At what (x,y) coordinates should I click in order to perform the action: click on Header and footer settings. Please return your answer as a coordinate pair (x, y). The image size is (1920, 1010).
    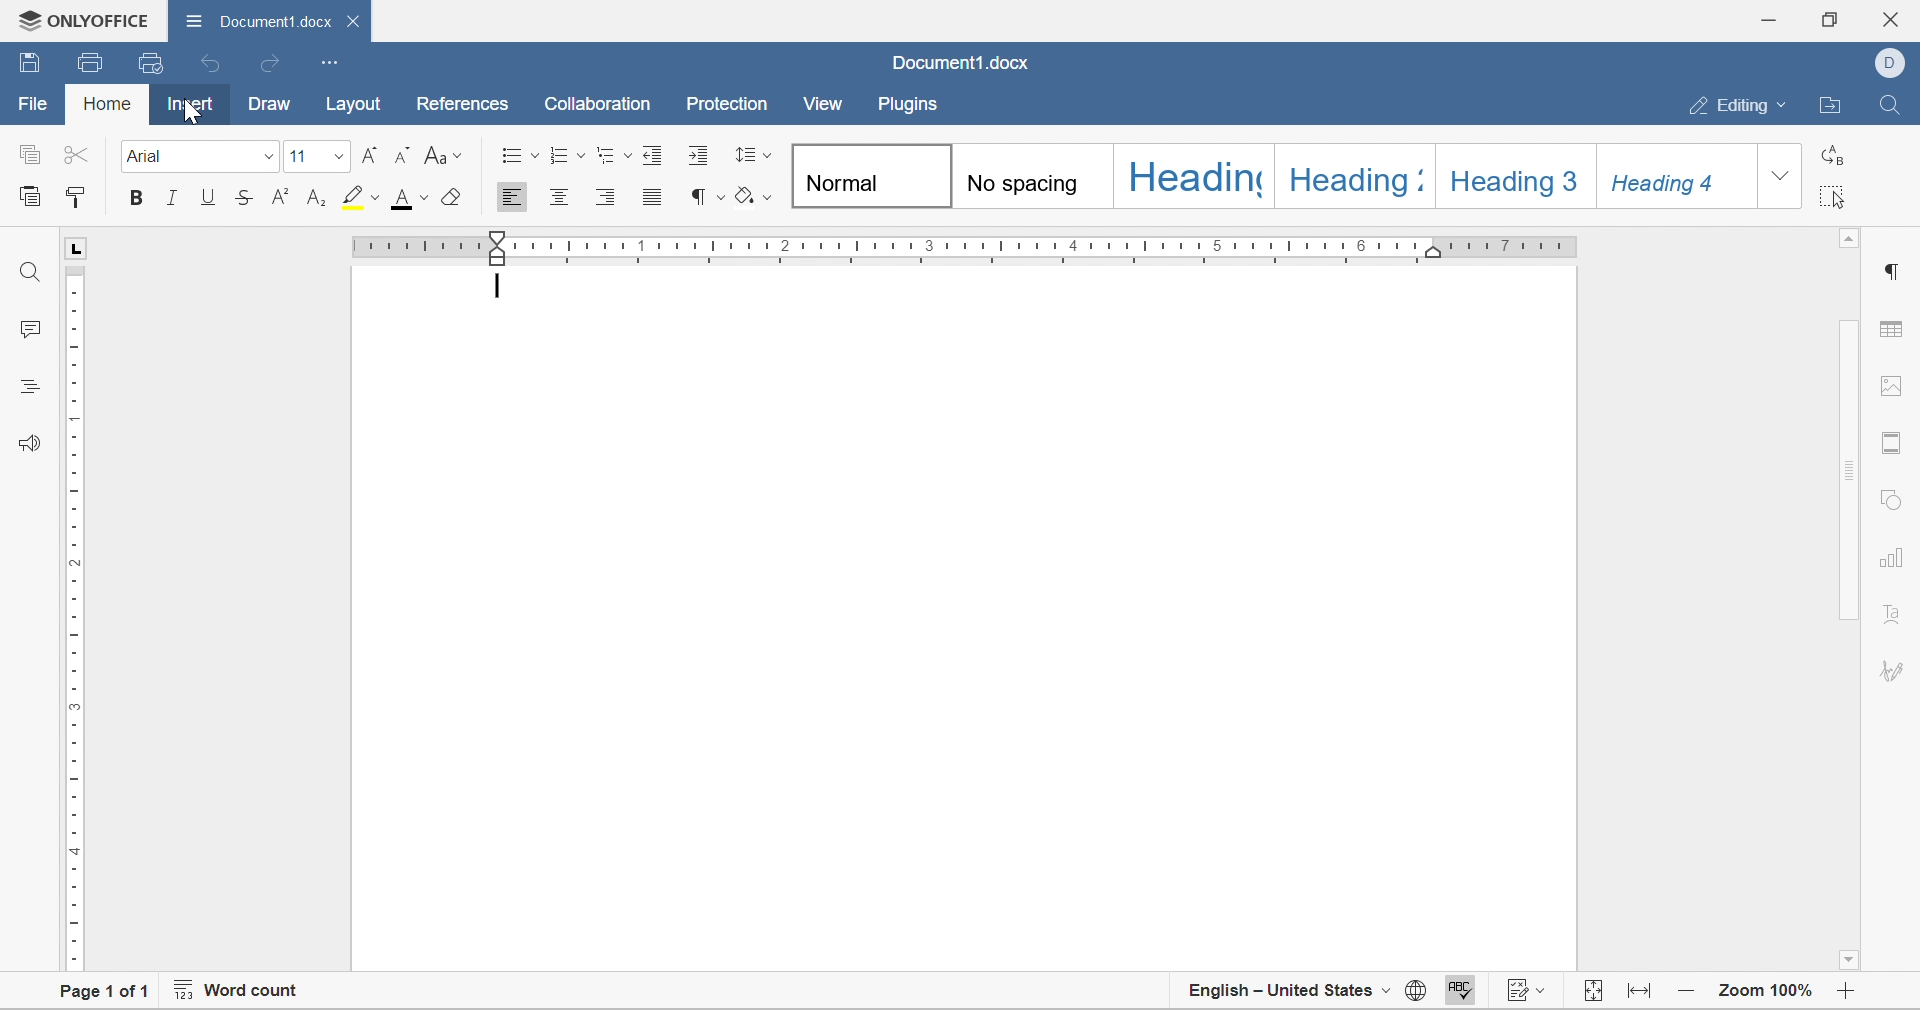
    Looking at the image, I should click on (1895, 445).